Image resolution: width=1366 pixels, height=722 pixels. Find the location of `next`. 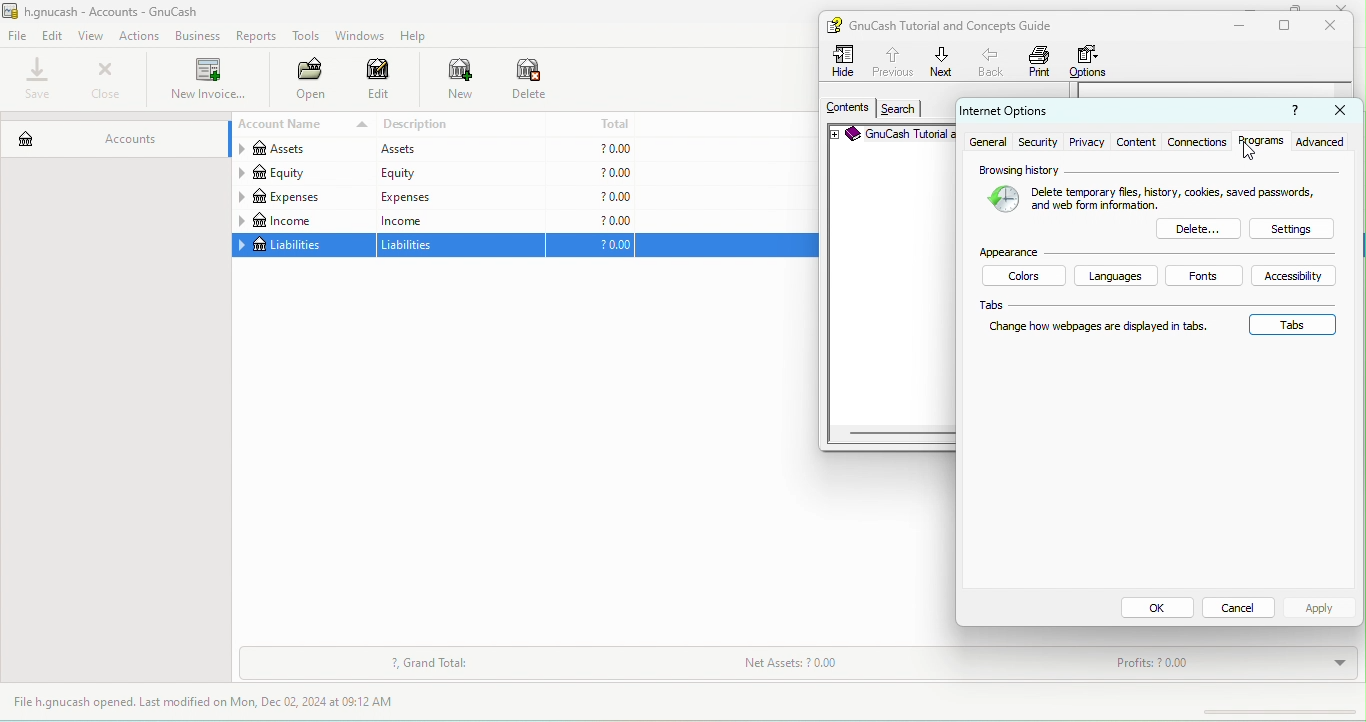

next is located at coordinates (942, 61).